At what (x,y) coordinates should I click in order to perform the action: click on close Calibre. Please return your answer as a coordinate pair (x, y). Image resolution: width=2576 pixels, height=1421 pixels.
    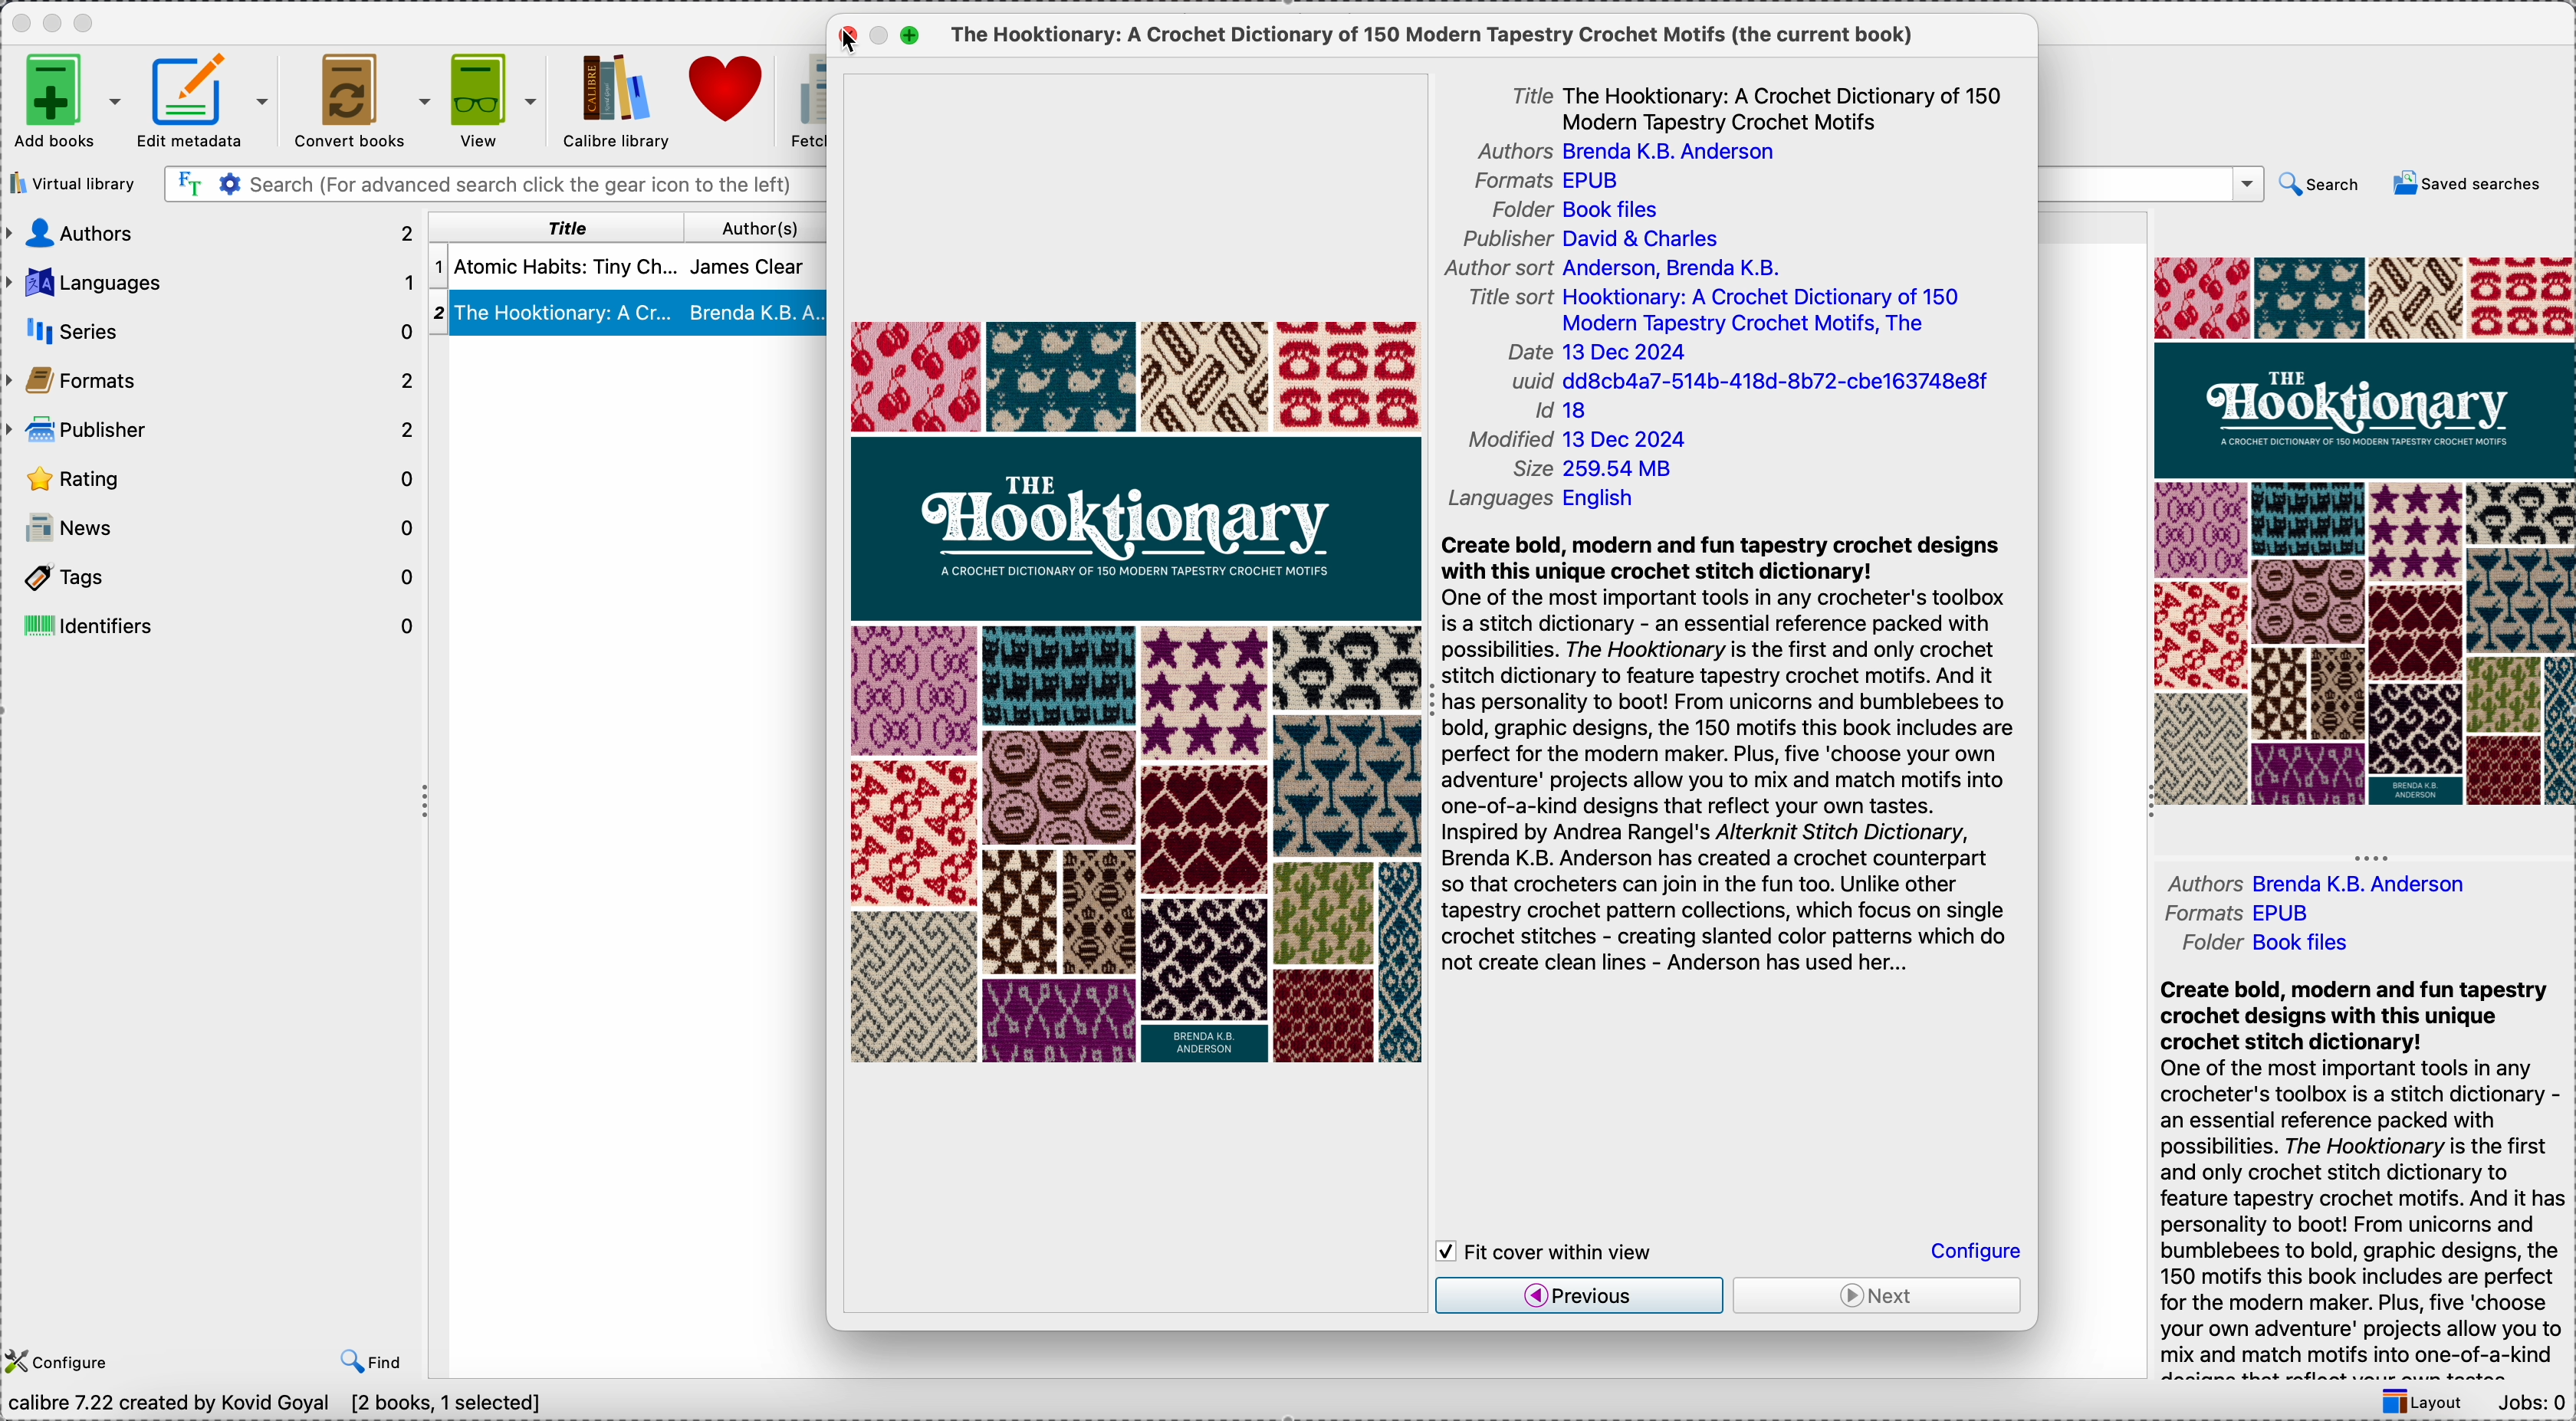
    Looking at the image, I should click on (19, 20).